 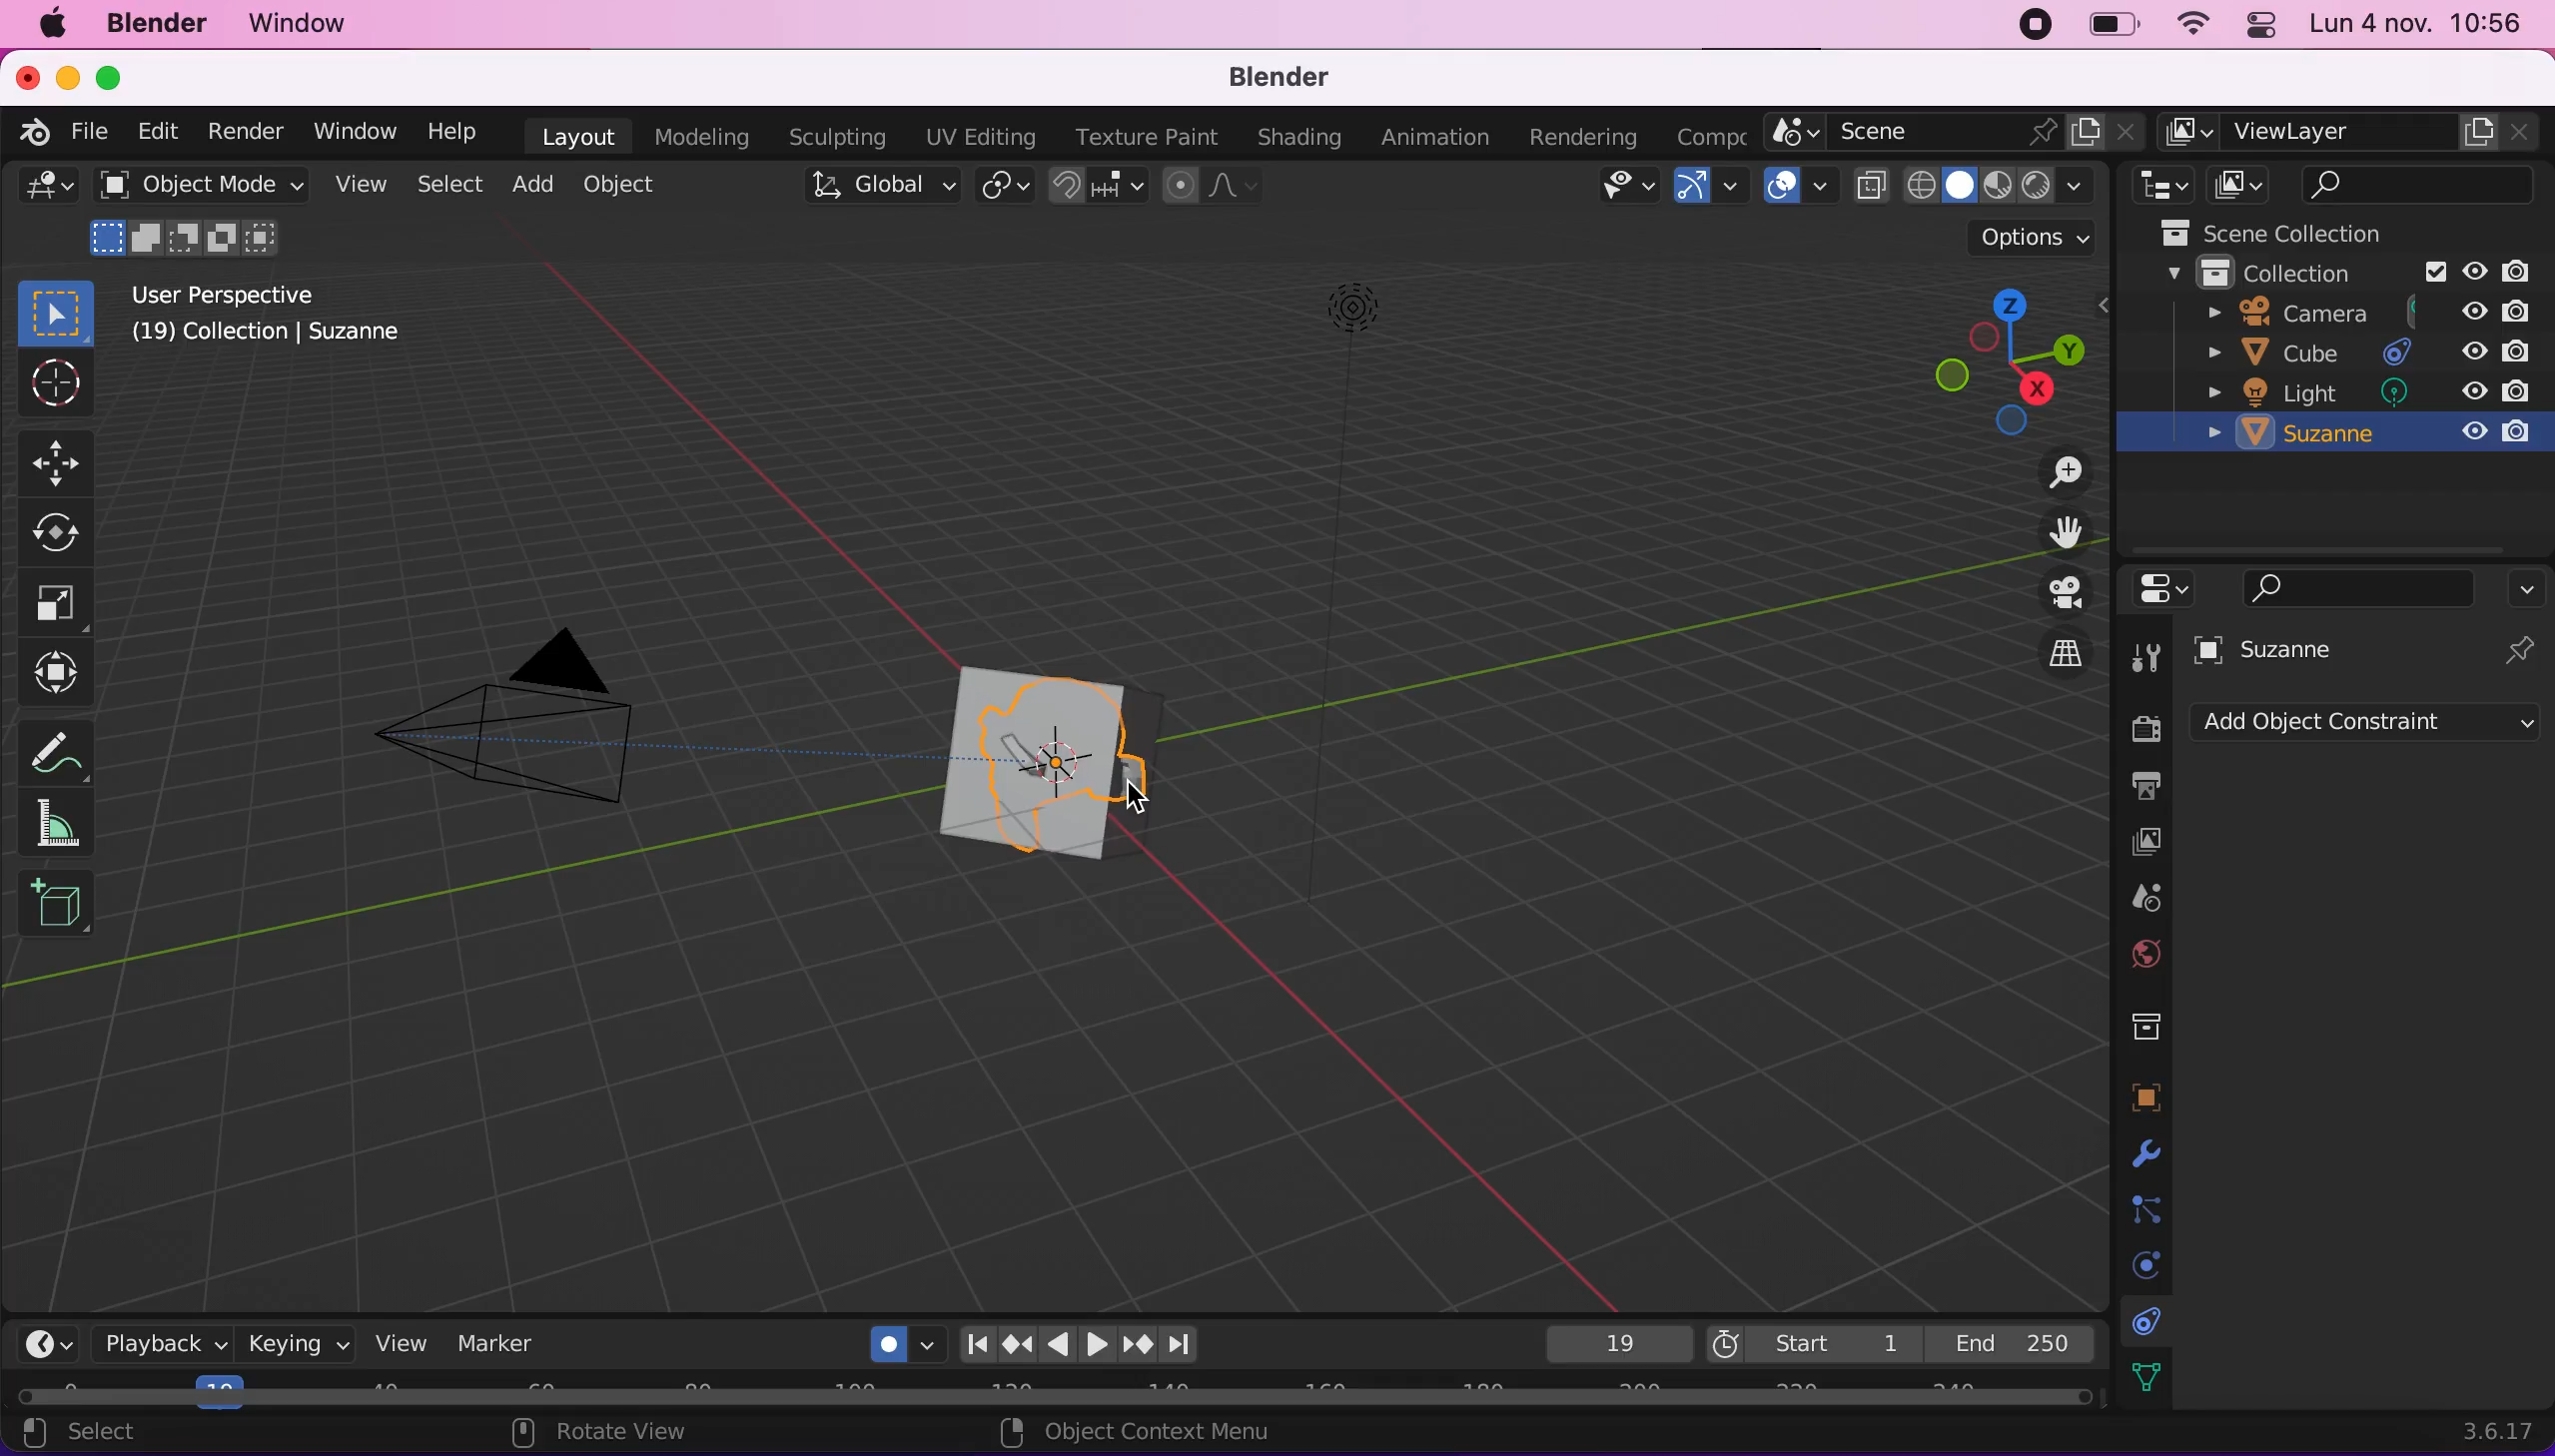 What do you see at coordinates (1923, 187) in the screenshot?
I see `wireframe display` at bounding box center [1923, 187].